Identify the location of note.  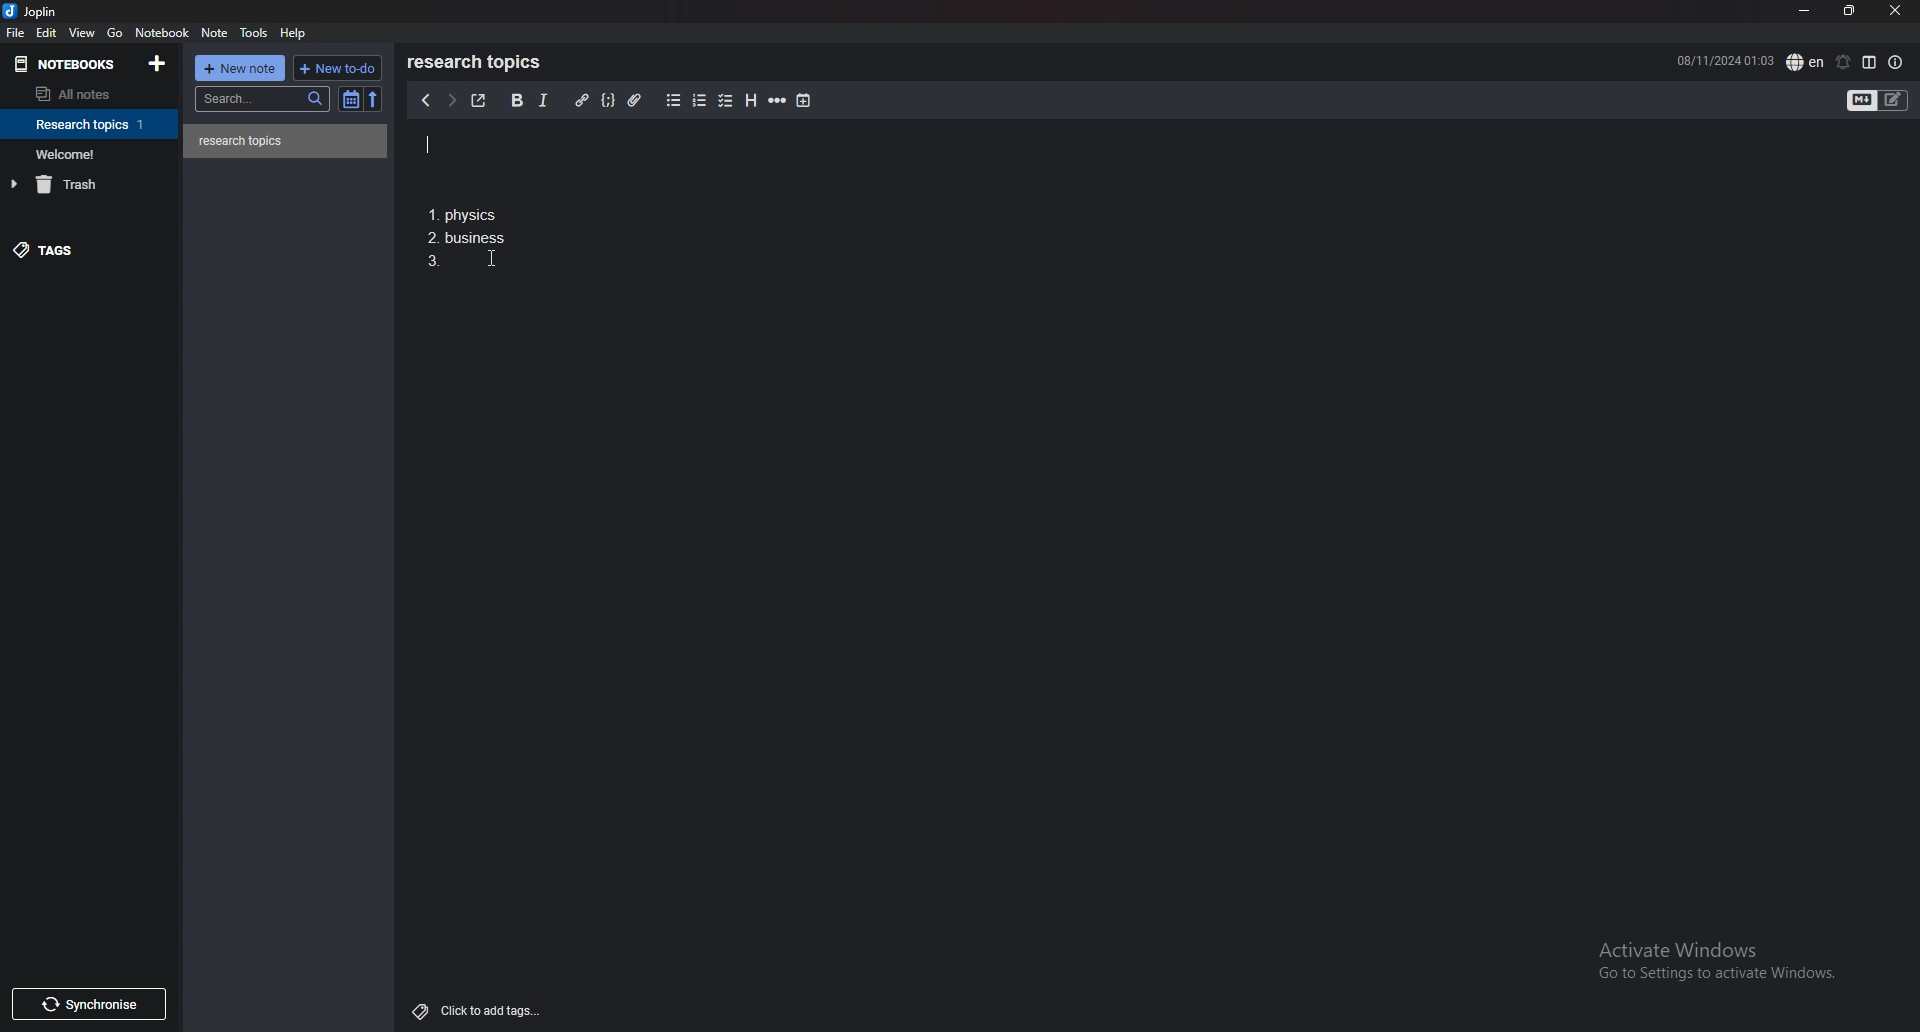
(214, 33).